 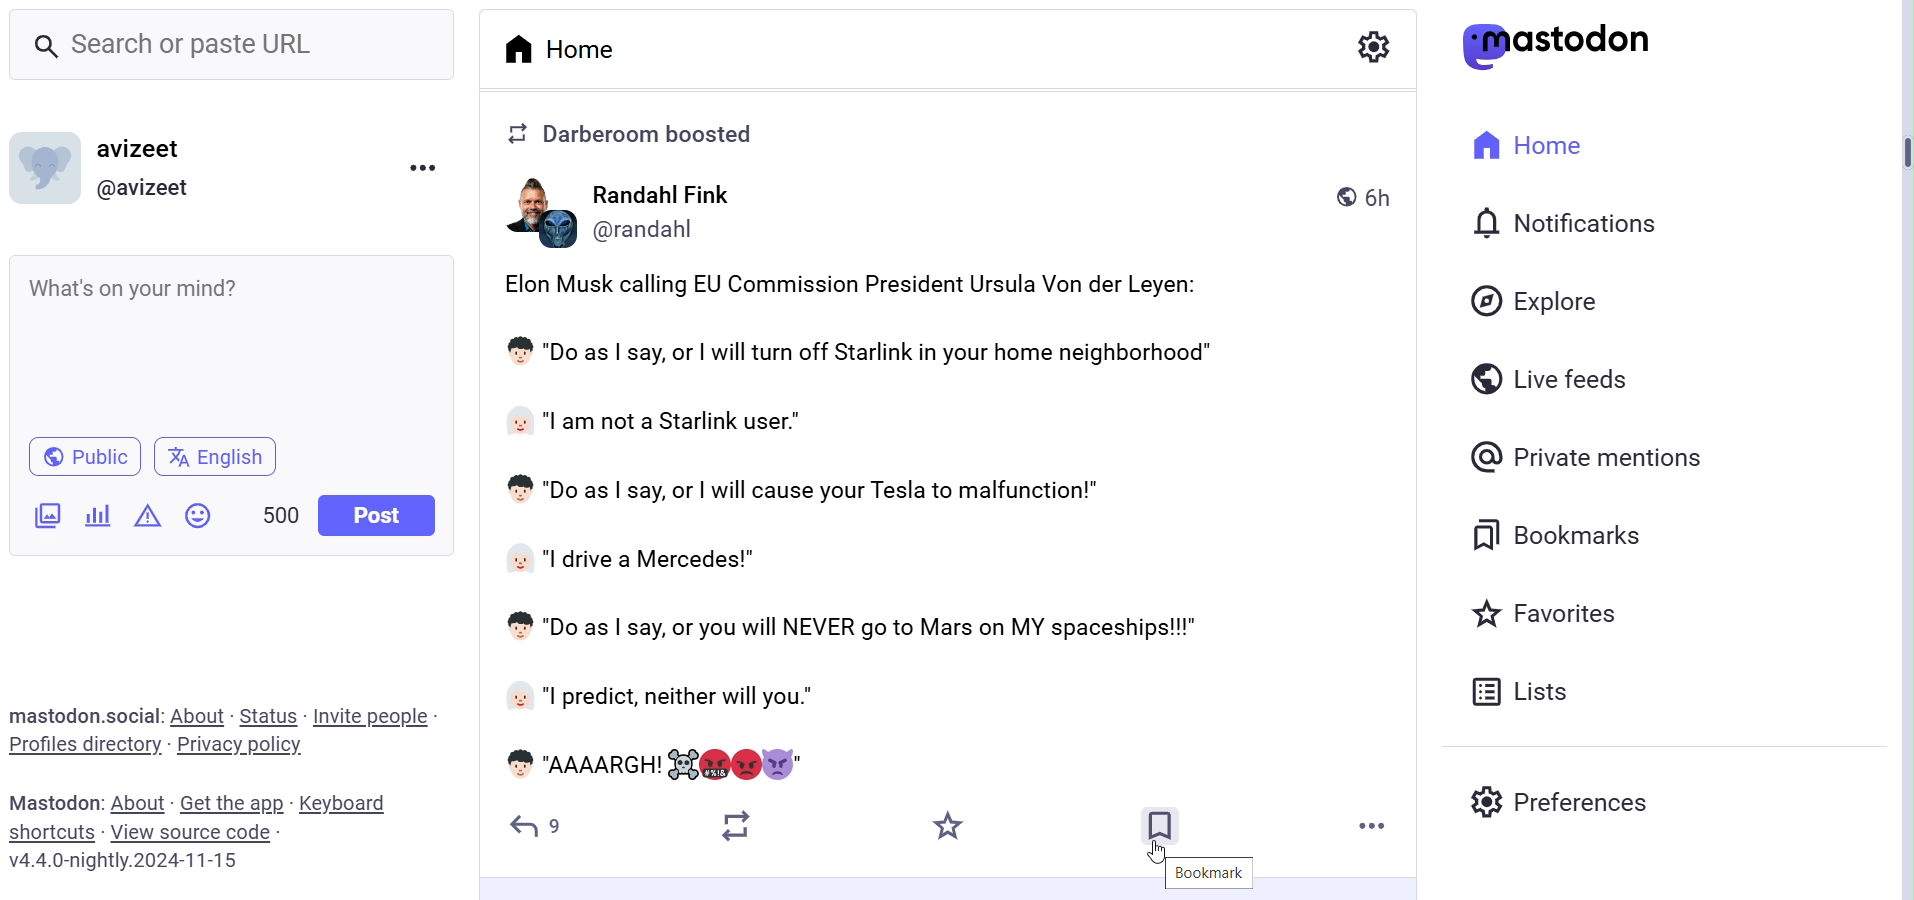 What do you see at coordinates (1155, 851) in the screenshot?
I see `cursor` at bounding box center [1155, 851].